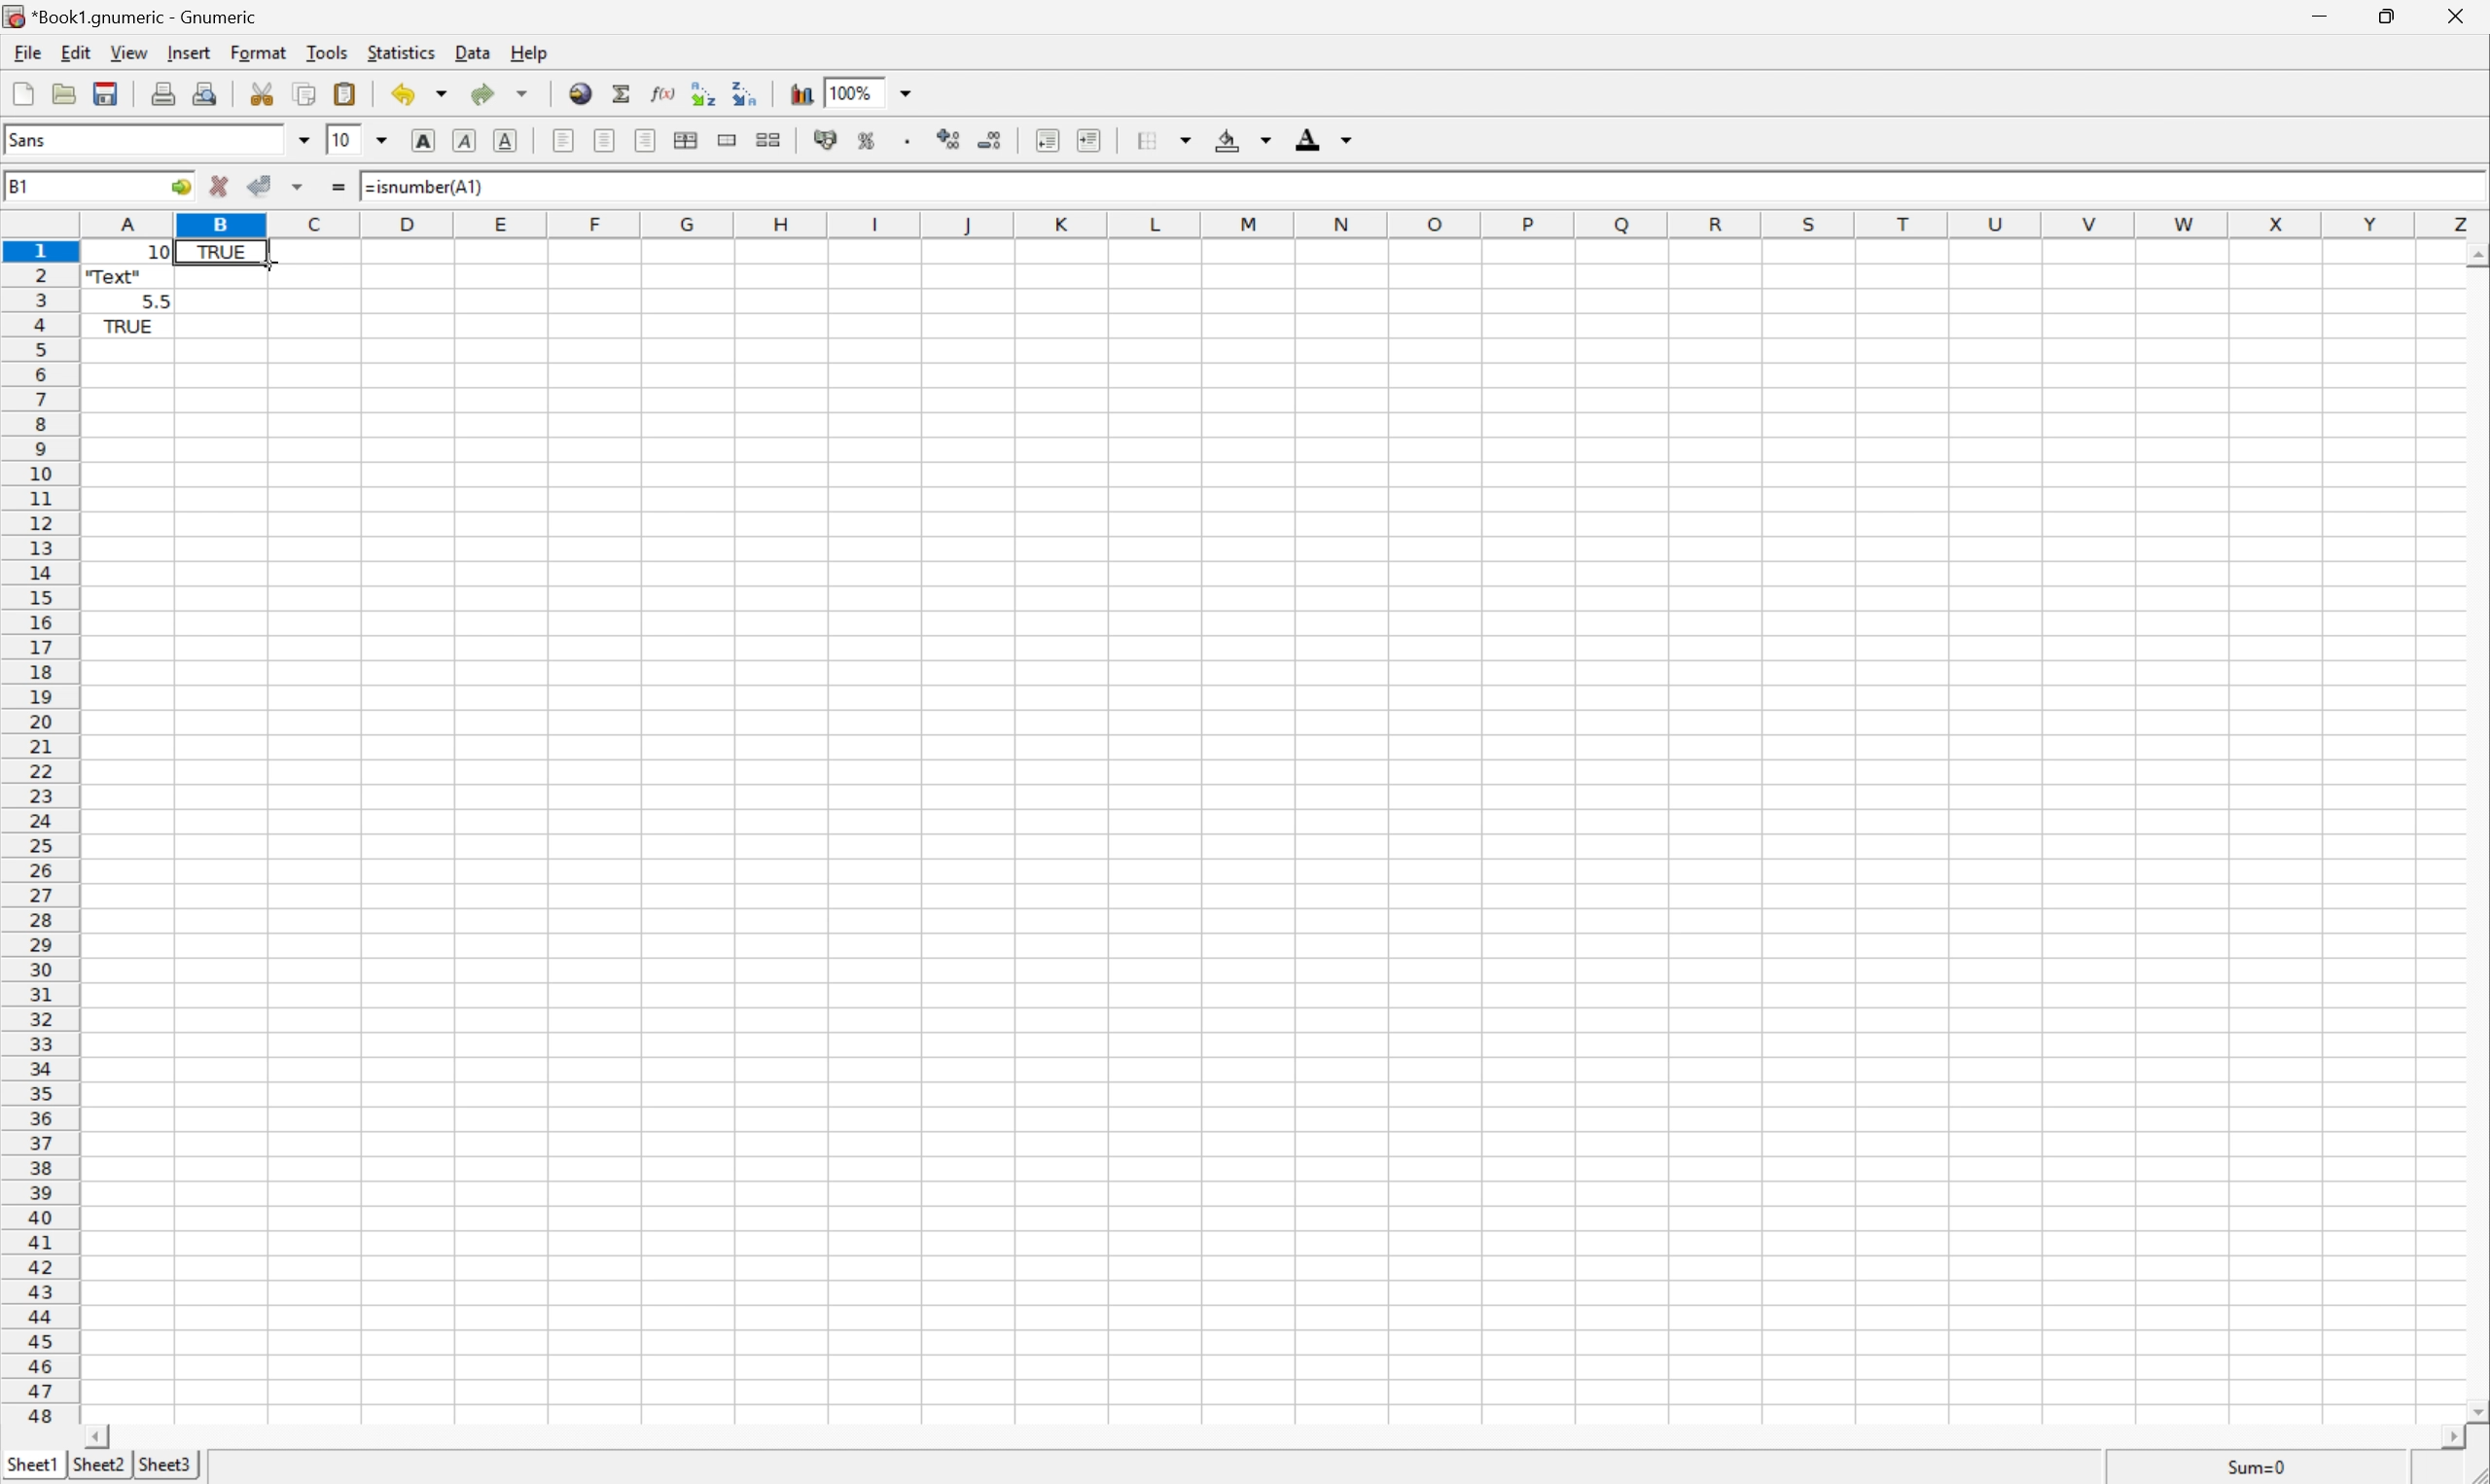 Image resolution: width=2490 pixels, height=1484 pixels. I want to click on =ISNUMBER(A1), so click(223, 251).